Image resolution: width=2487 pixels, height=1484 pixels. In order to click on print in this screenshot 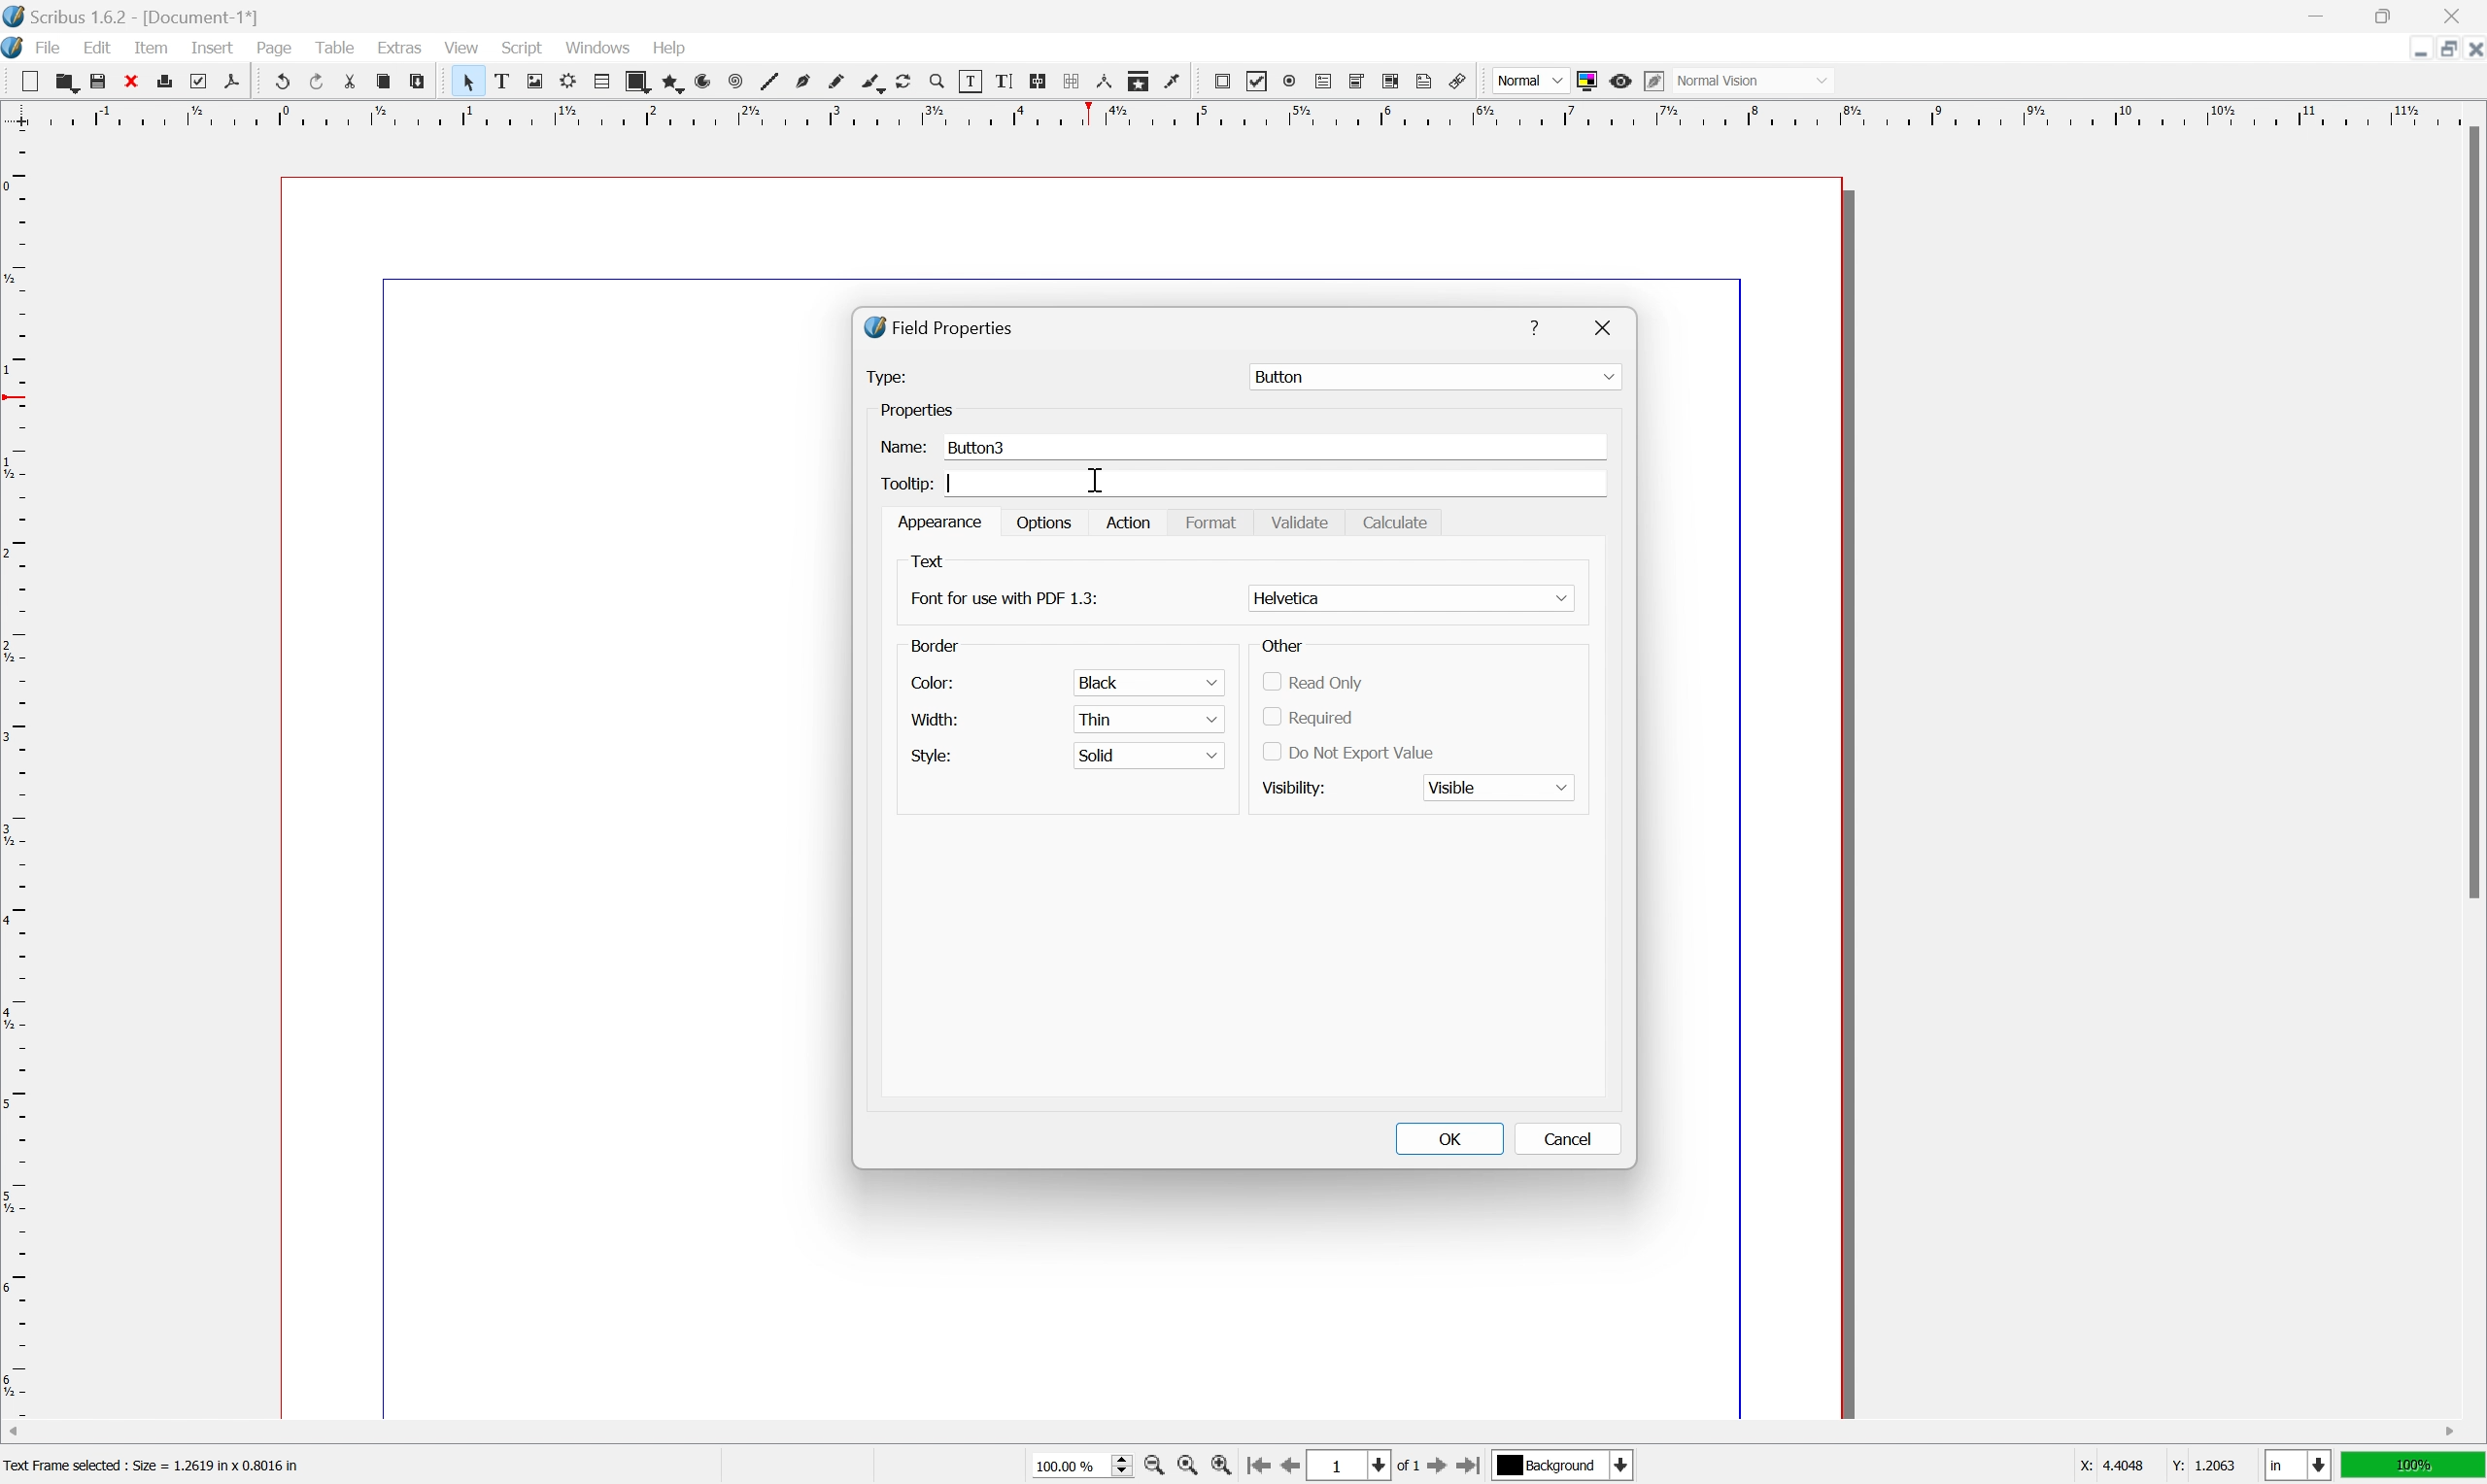, I will do `click(164, 81)`.